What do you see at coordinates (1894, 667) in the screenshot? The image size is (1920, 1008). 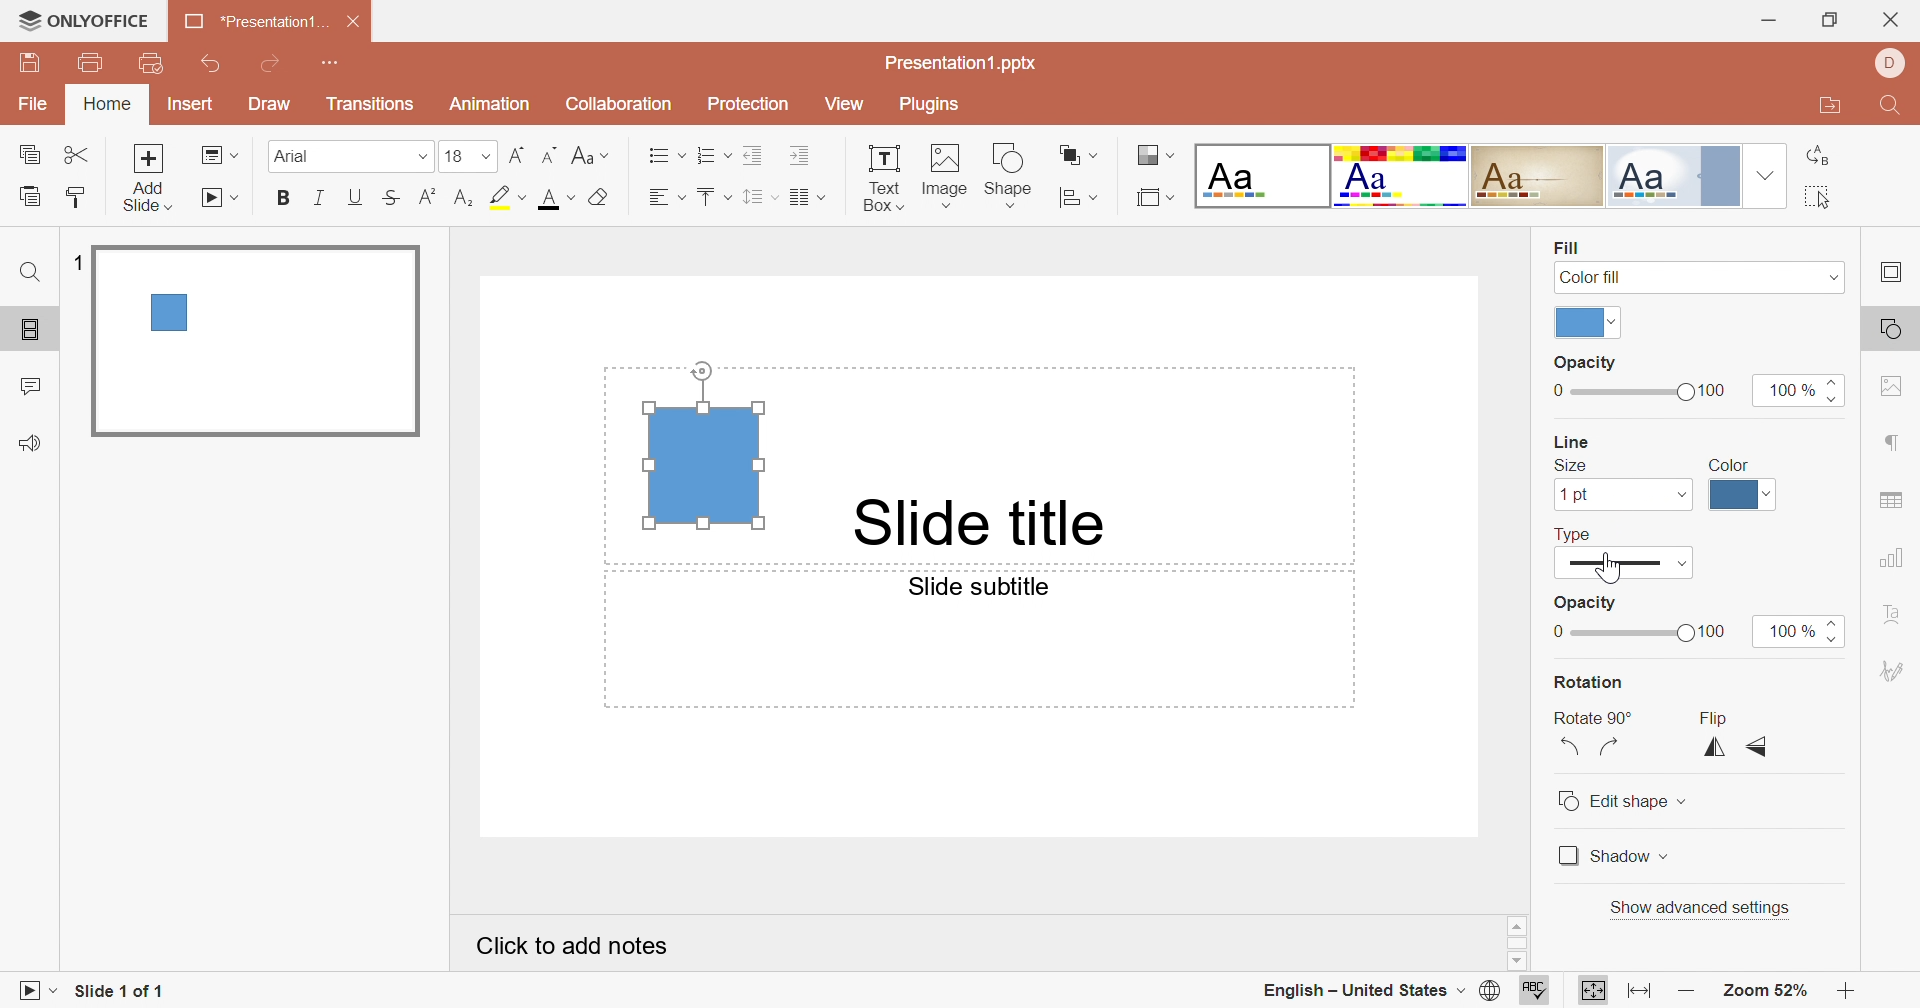 I see `Signature settings` at bounding box center [1894, 667].